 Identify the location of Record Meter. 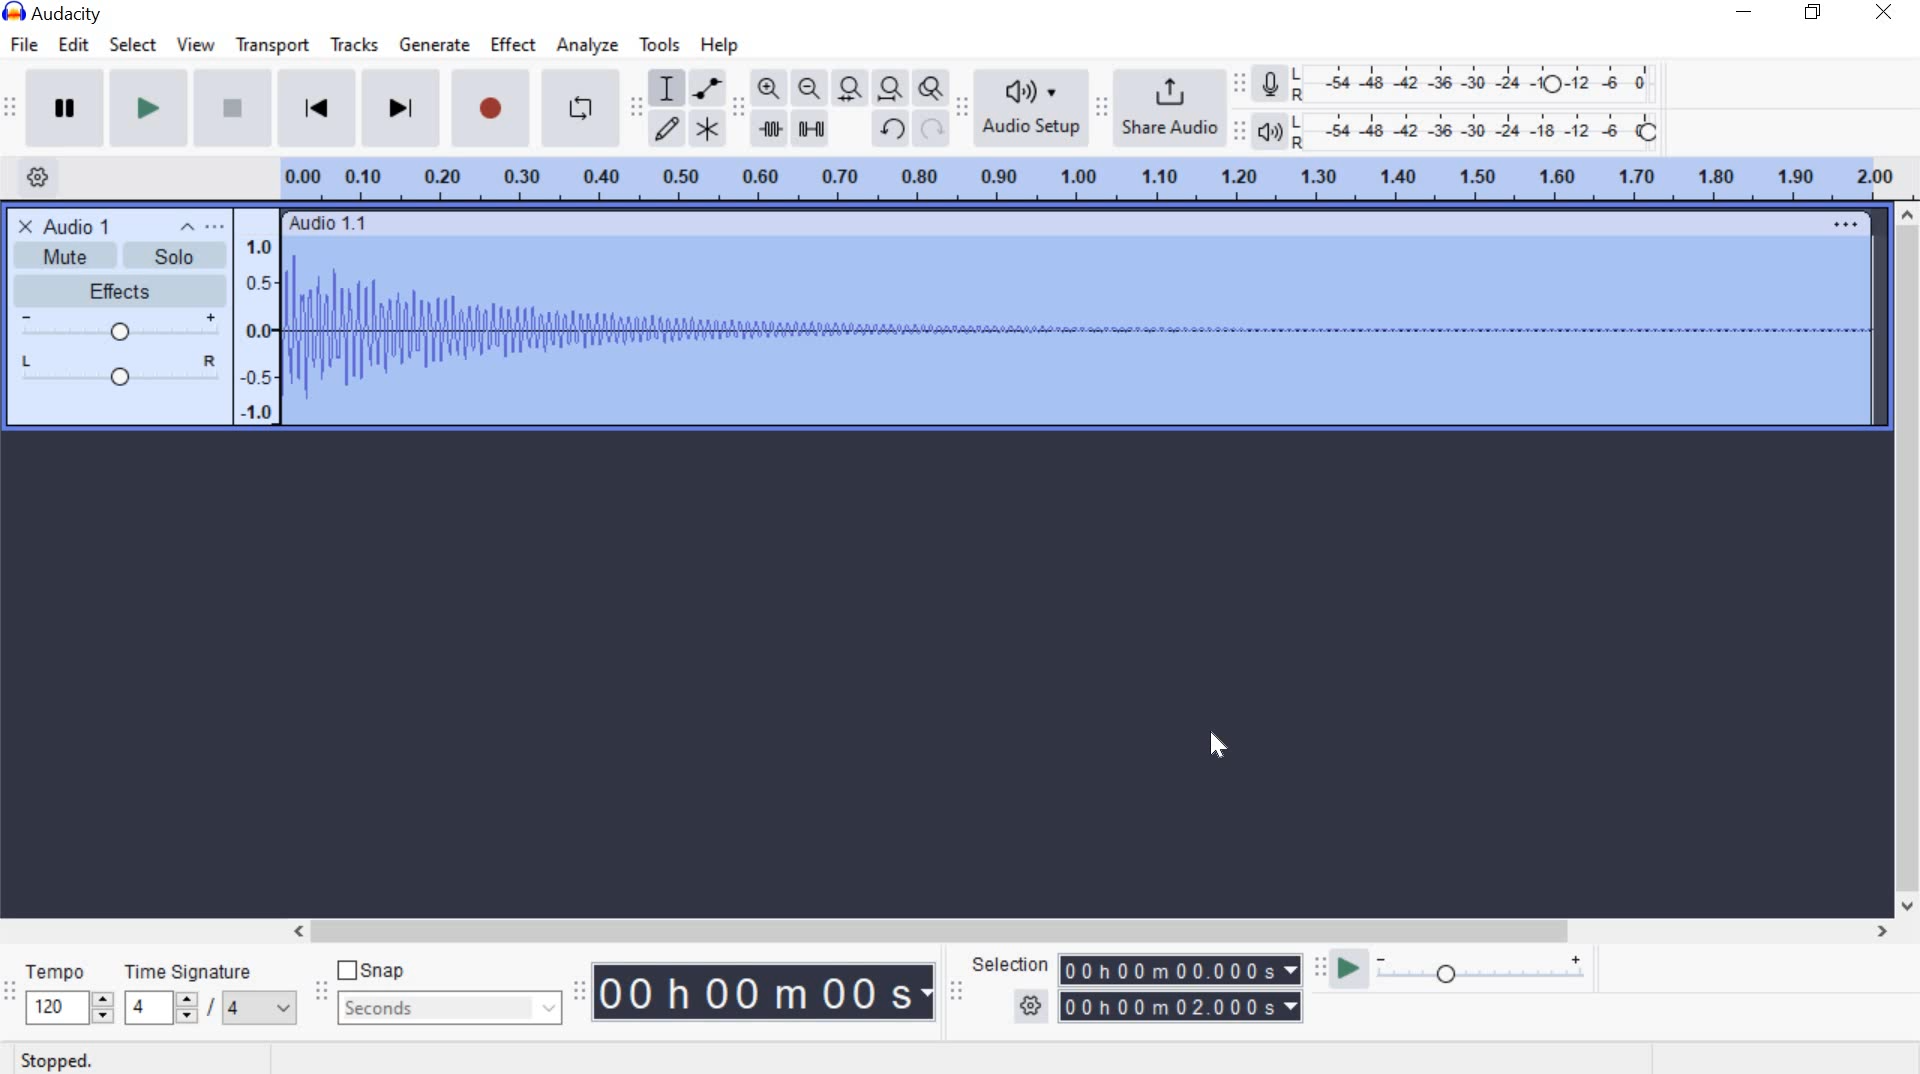
(1271, 86).